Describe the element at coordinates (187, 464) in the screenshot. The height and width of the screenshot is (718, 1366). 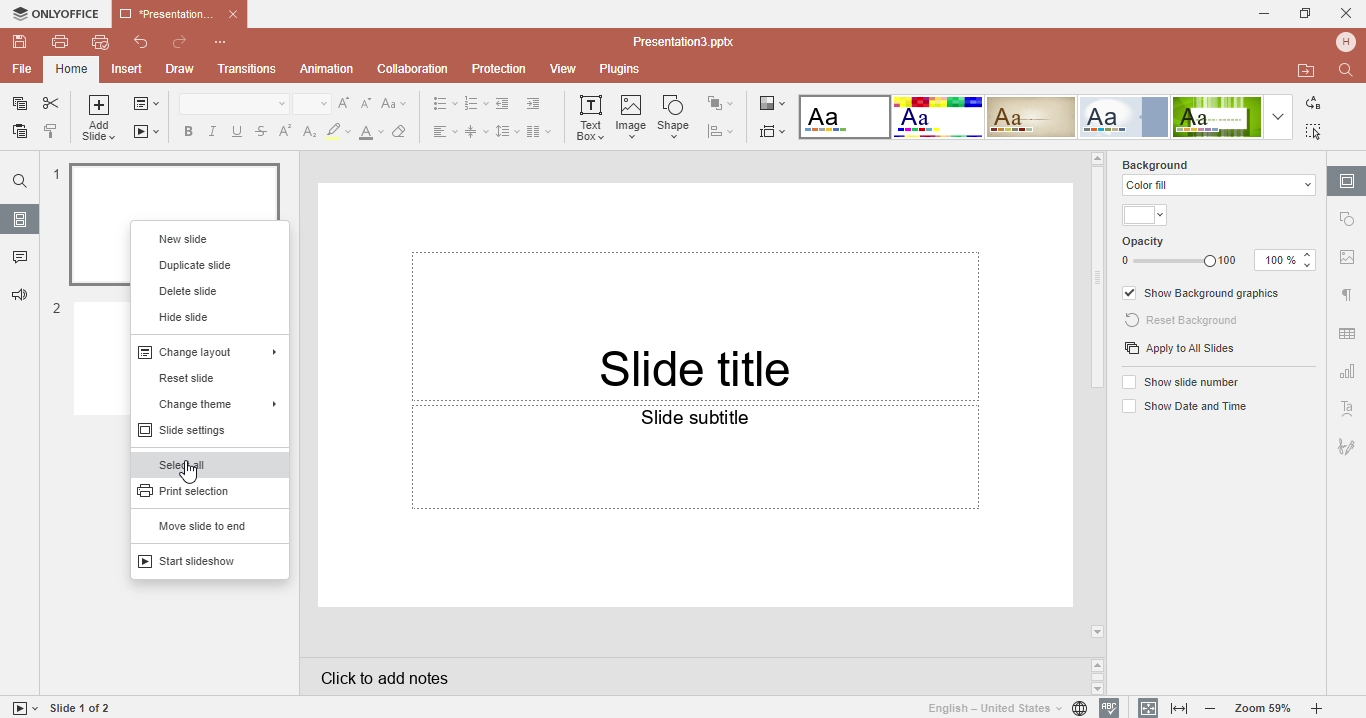
I see `Select all` at that location.